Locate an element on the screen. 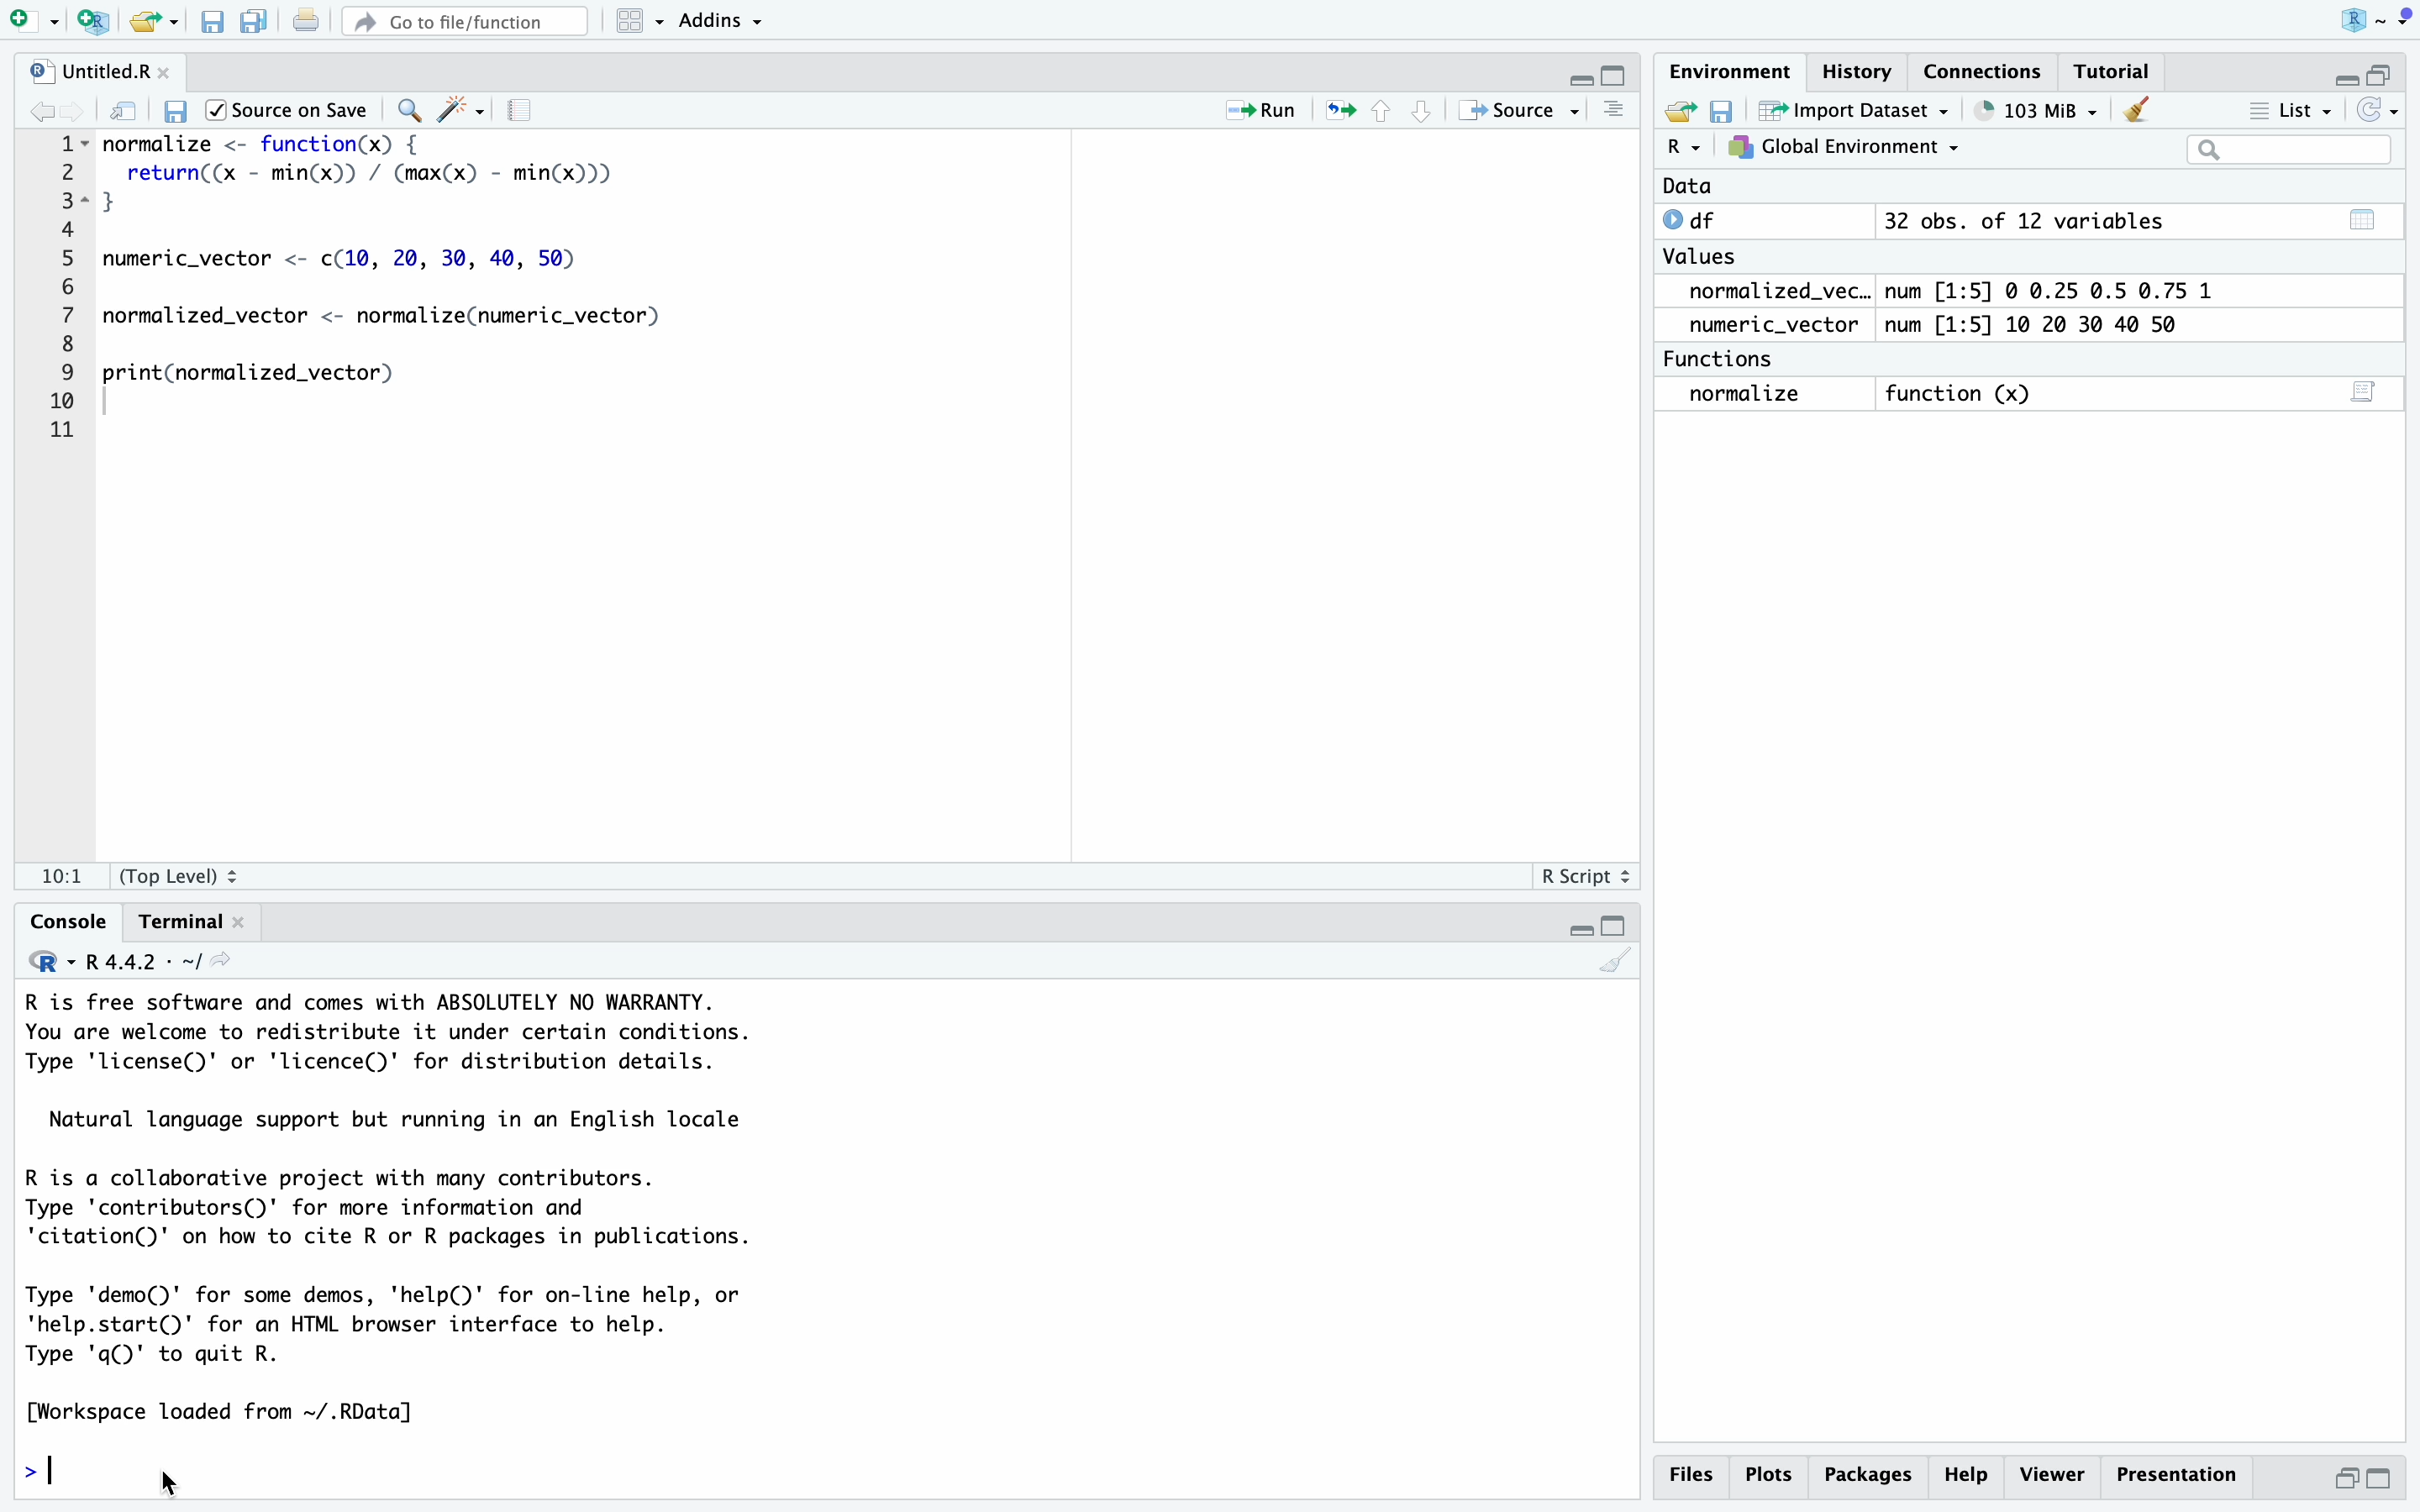  R is located at coordinates (41, 965).